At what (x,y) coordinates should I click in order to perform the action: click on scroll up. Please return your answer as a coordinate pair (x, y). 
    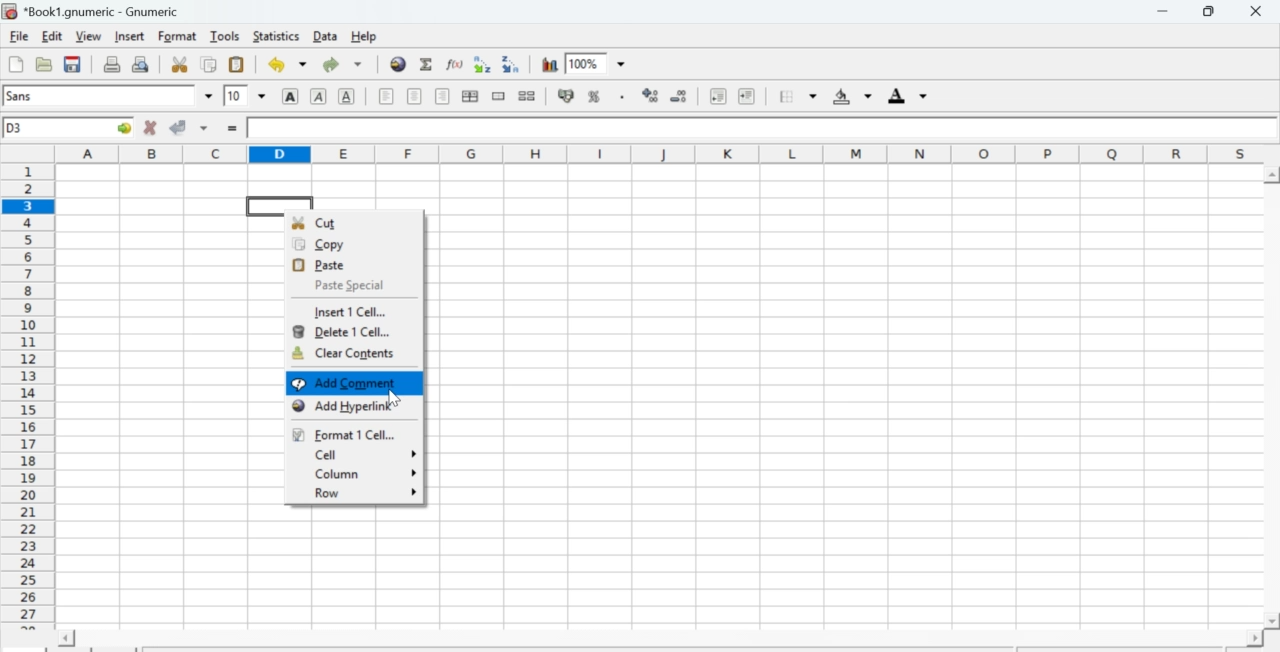
    Looking at the image, I should click on (1272, 175).